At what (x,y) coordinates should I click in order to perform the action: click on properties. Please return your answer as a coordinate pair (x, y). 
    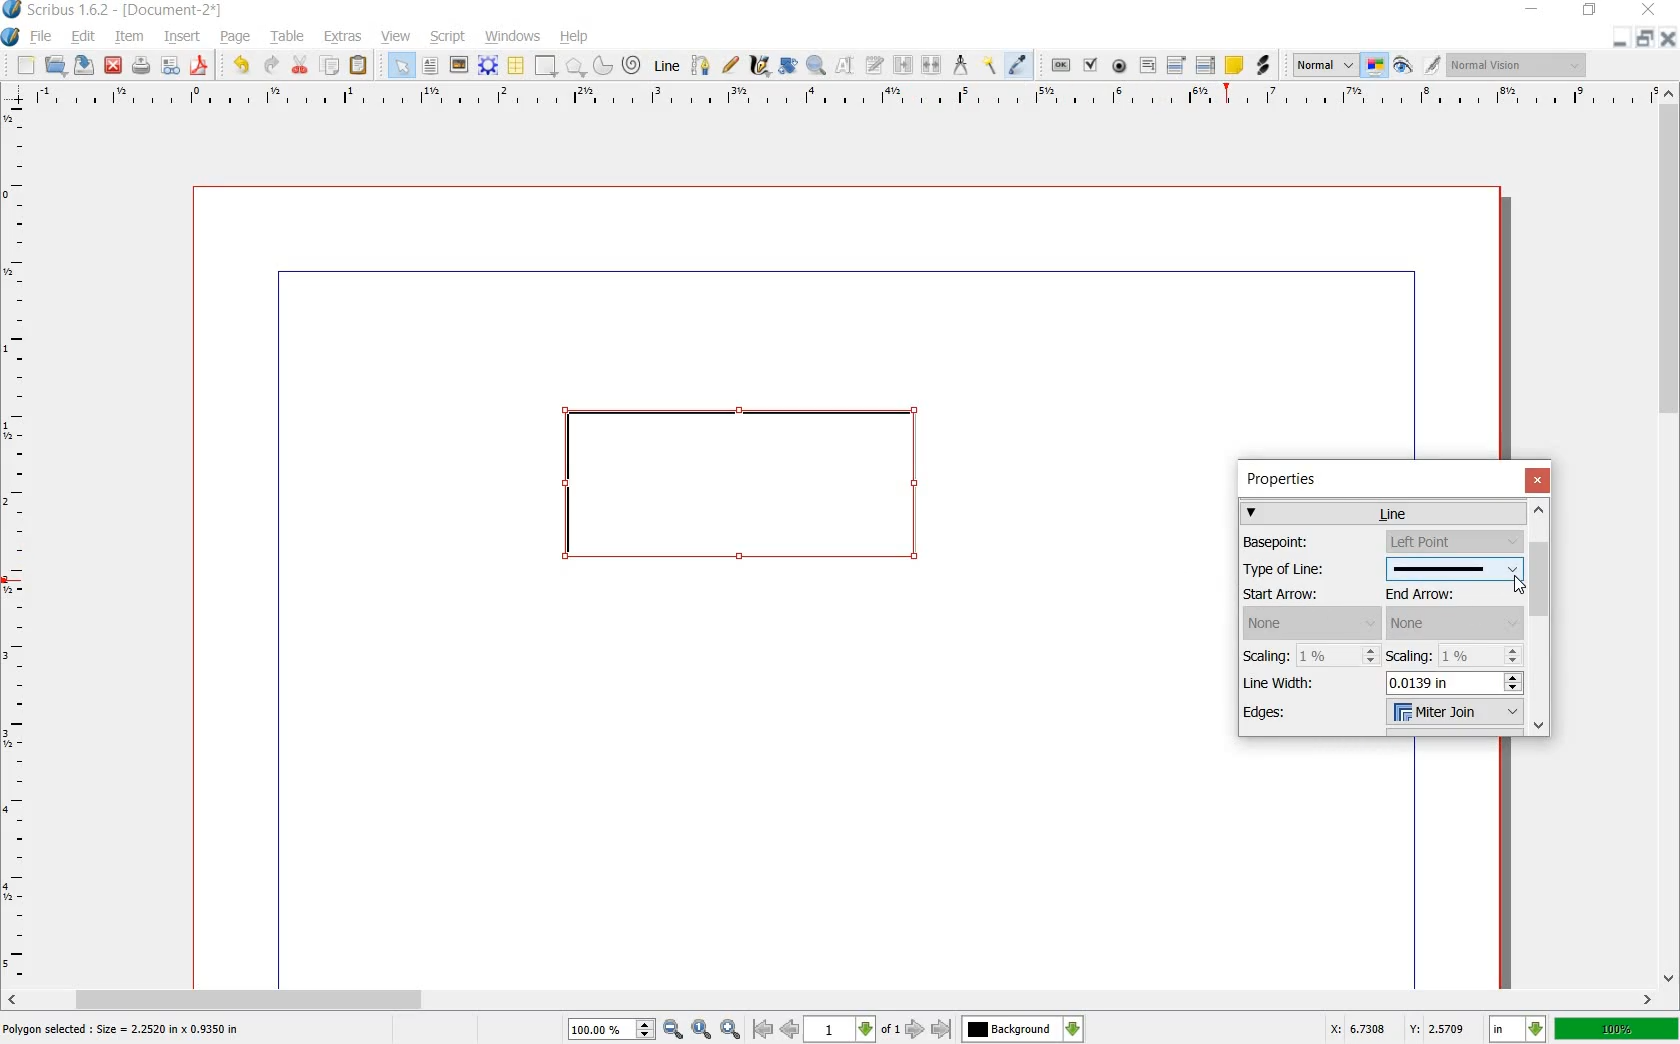
    Looking at the image, I should click on (1290, 479).